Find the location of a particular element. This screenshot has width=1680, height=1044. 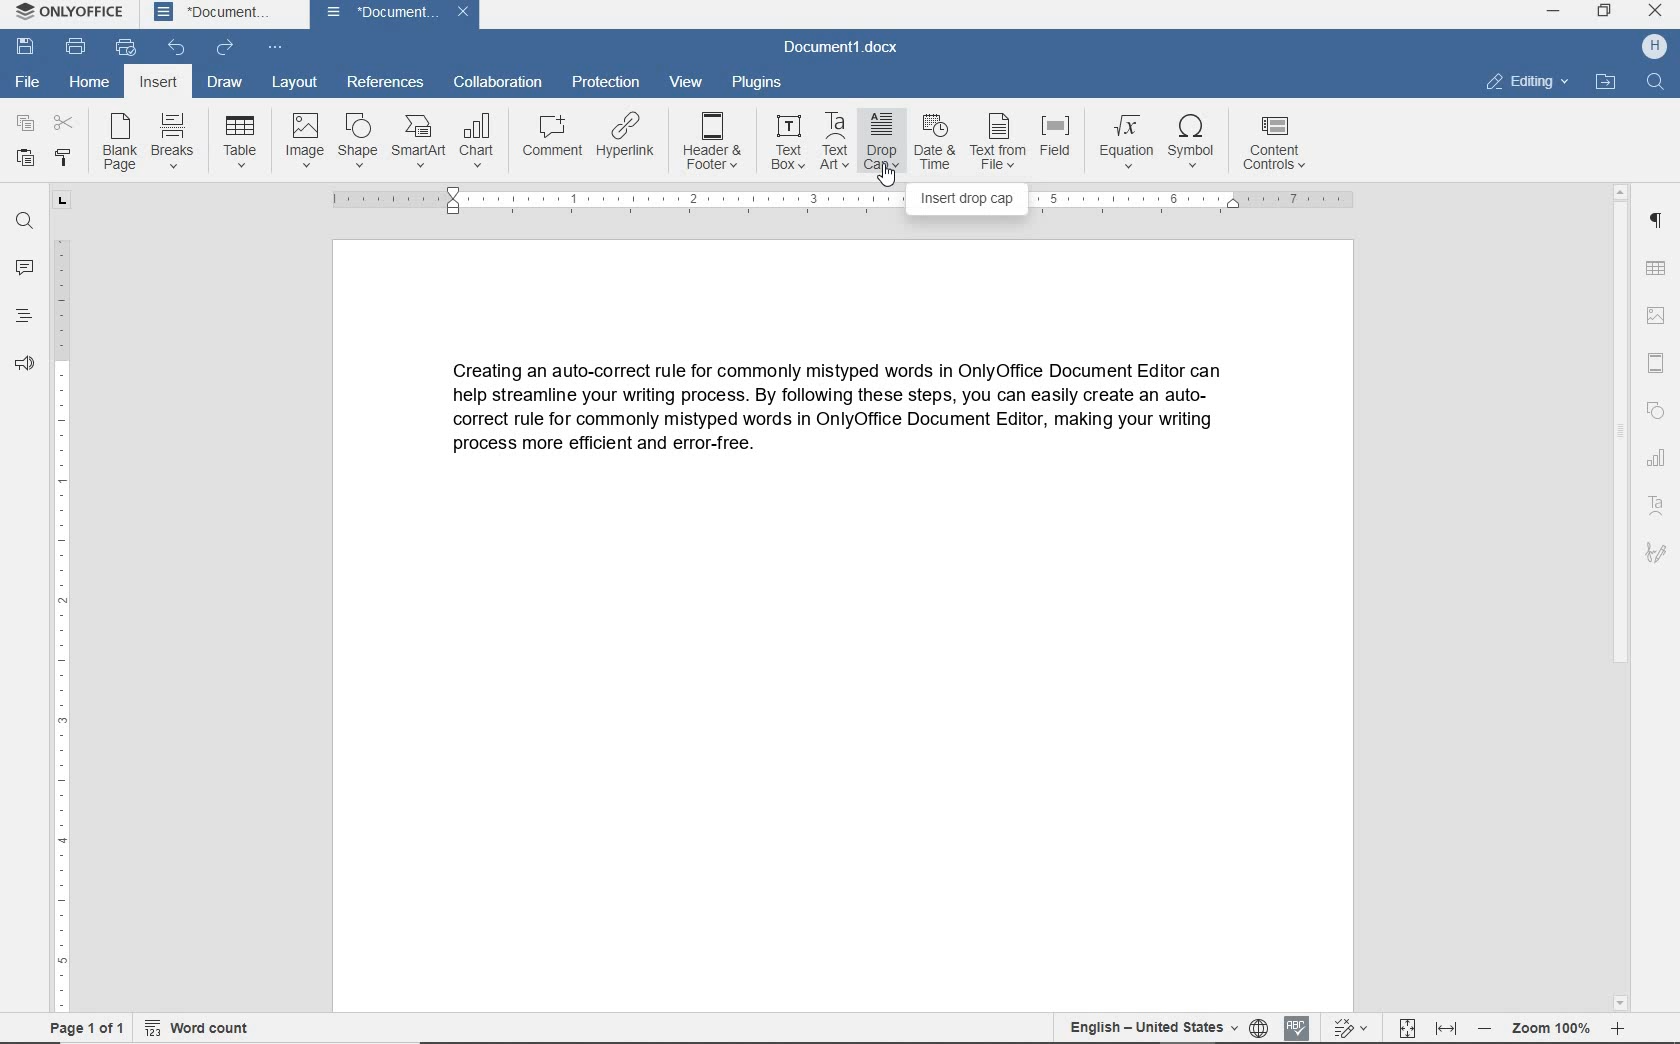

save is located at coordinates (26, 47).